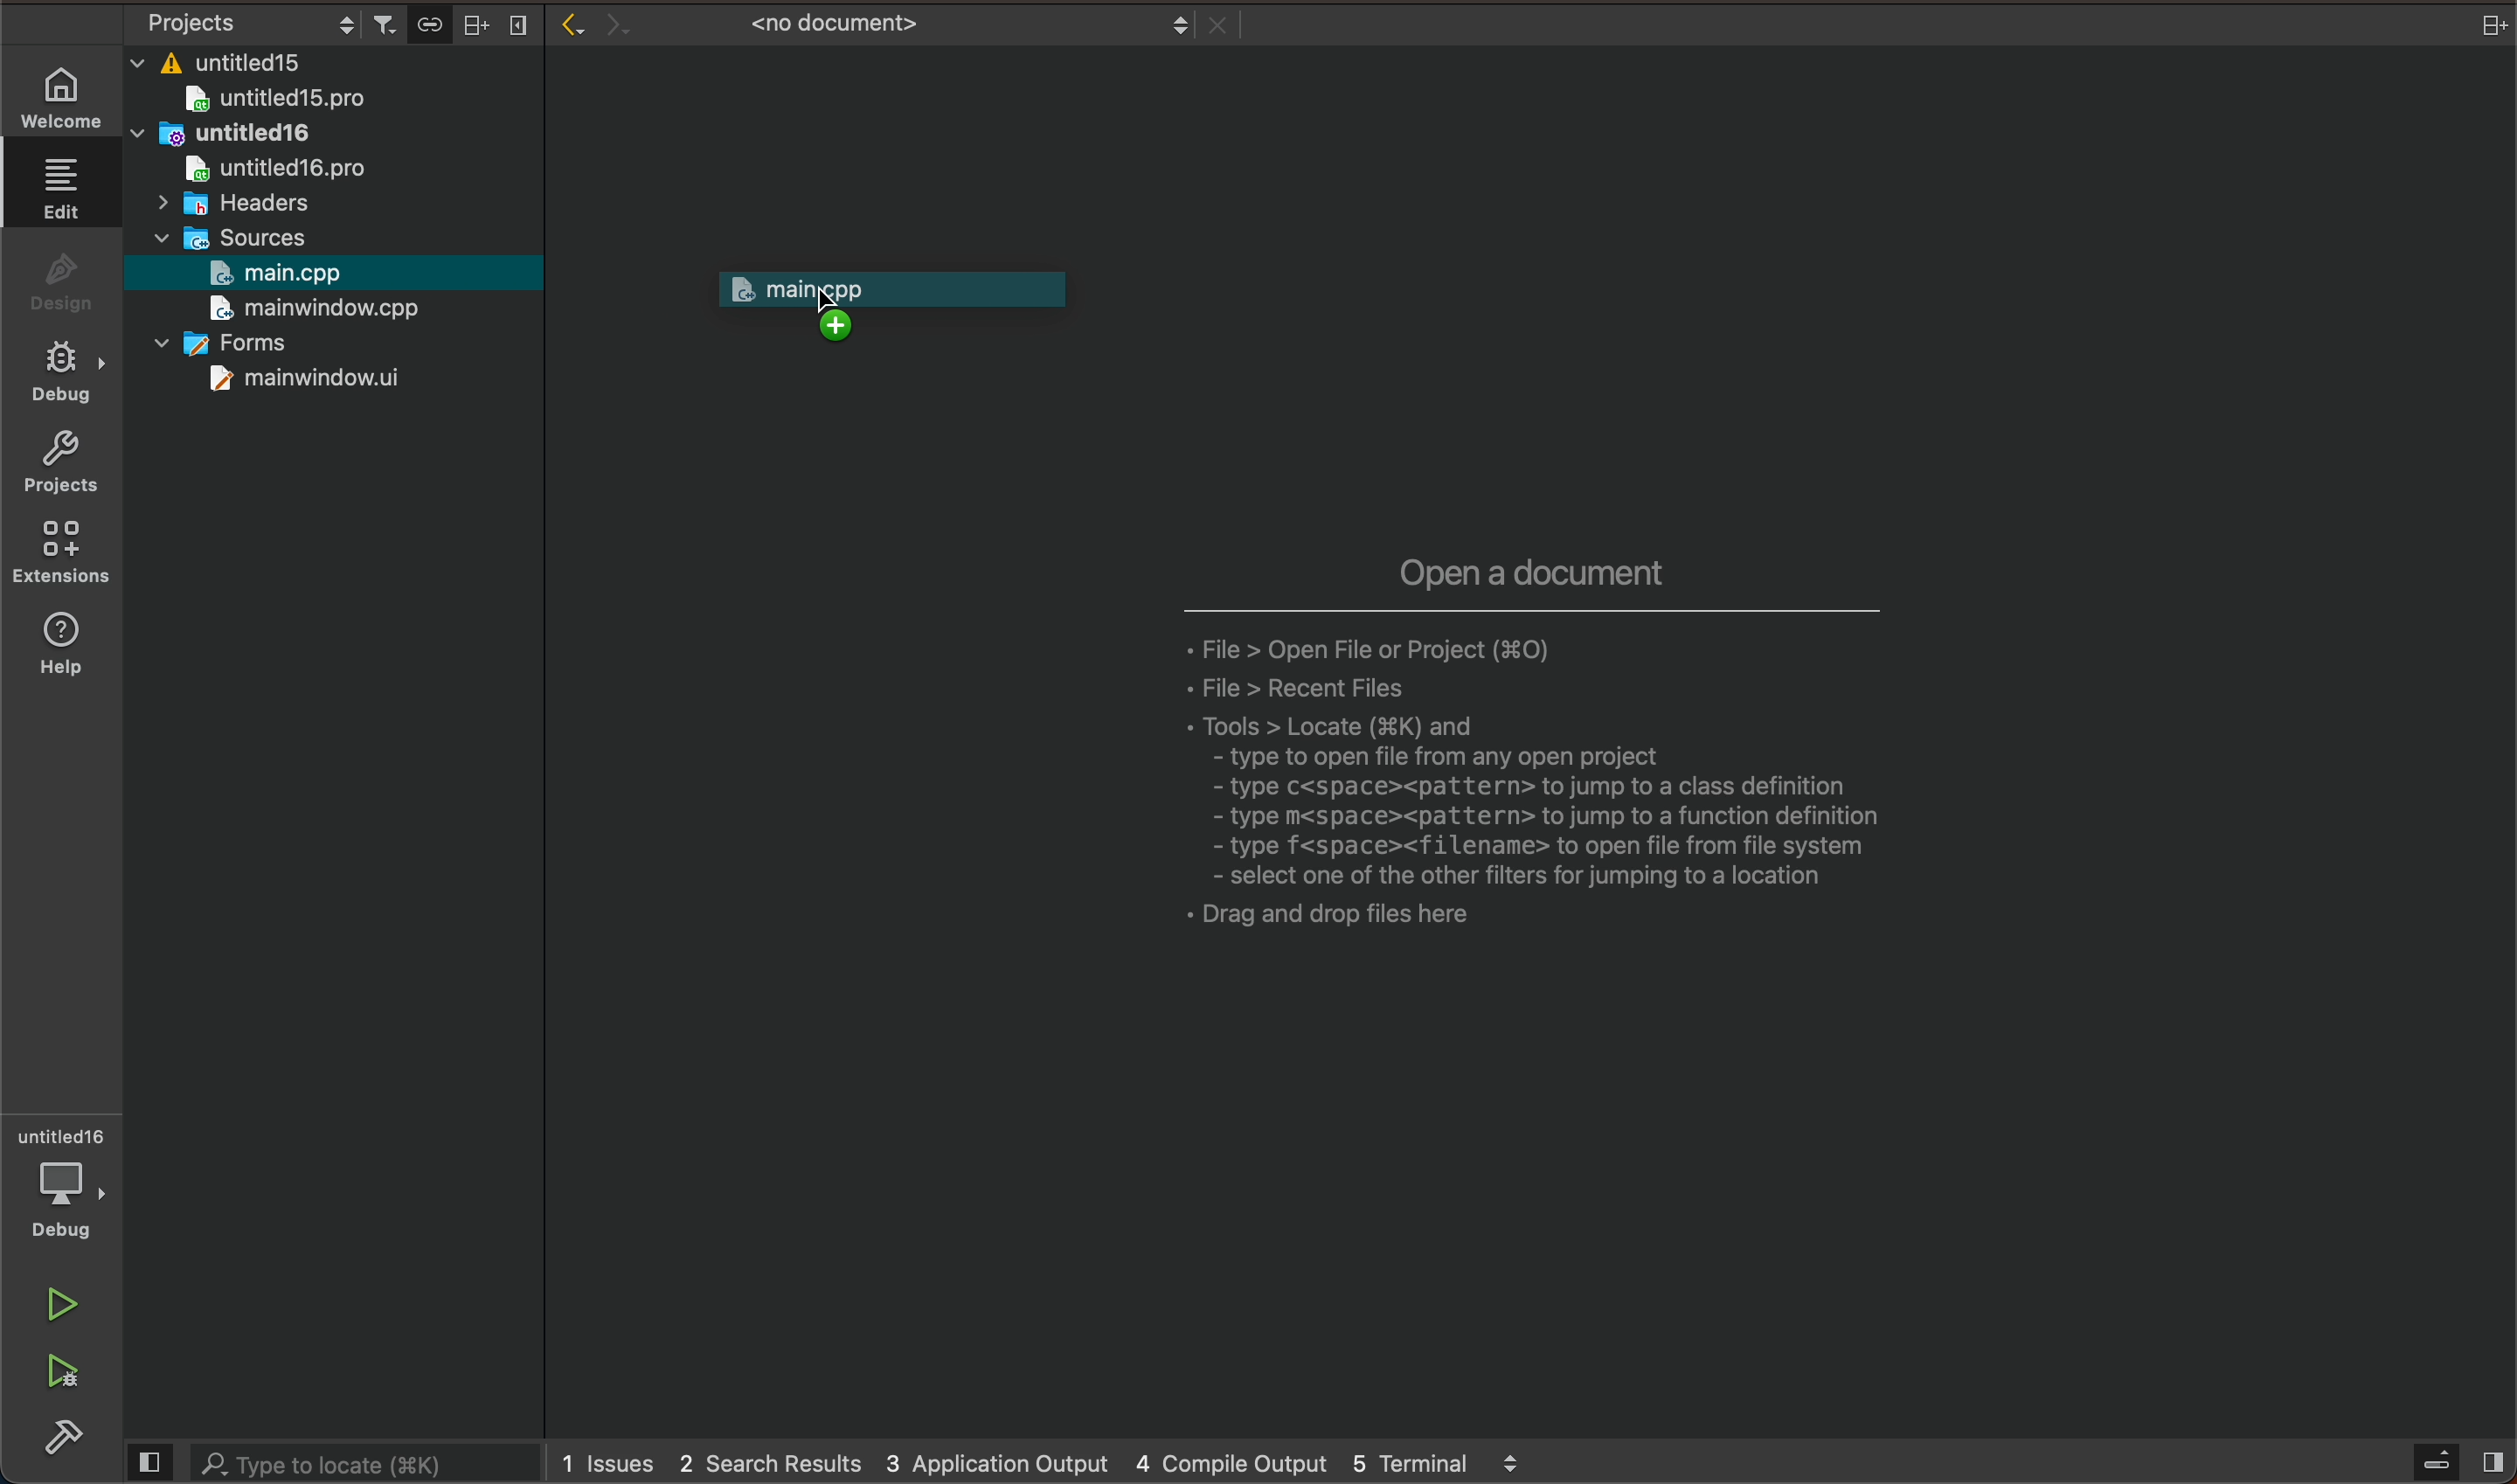 This screenshot has height=1484, width=2517. I want to click on search, so click(331, 1464).